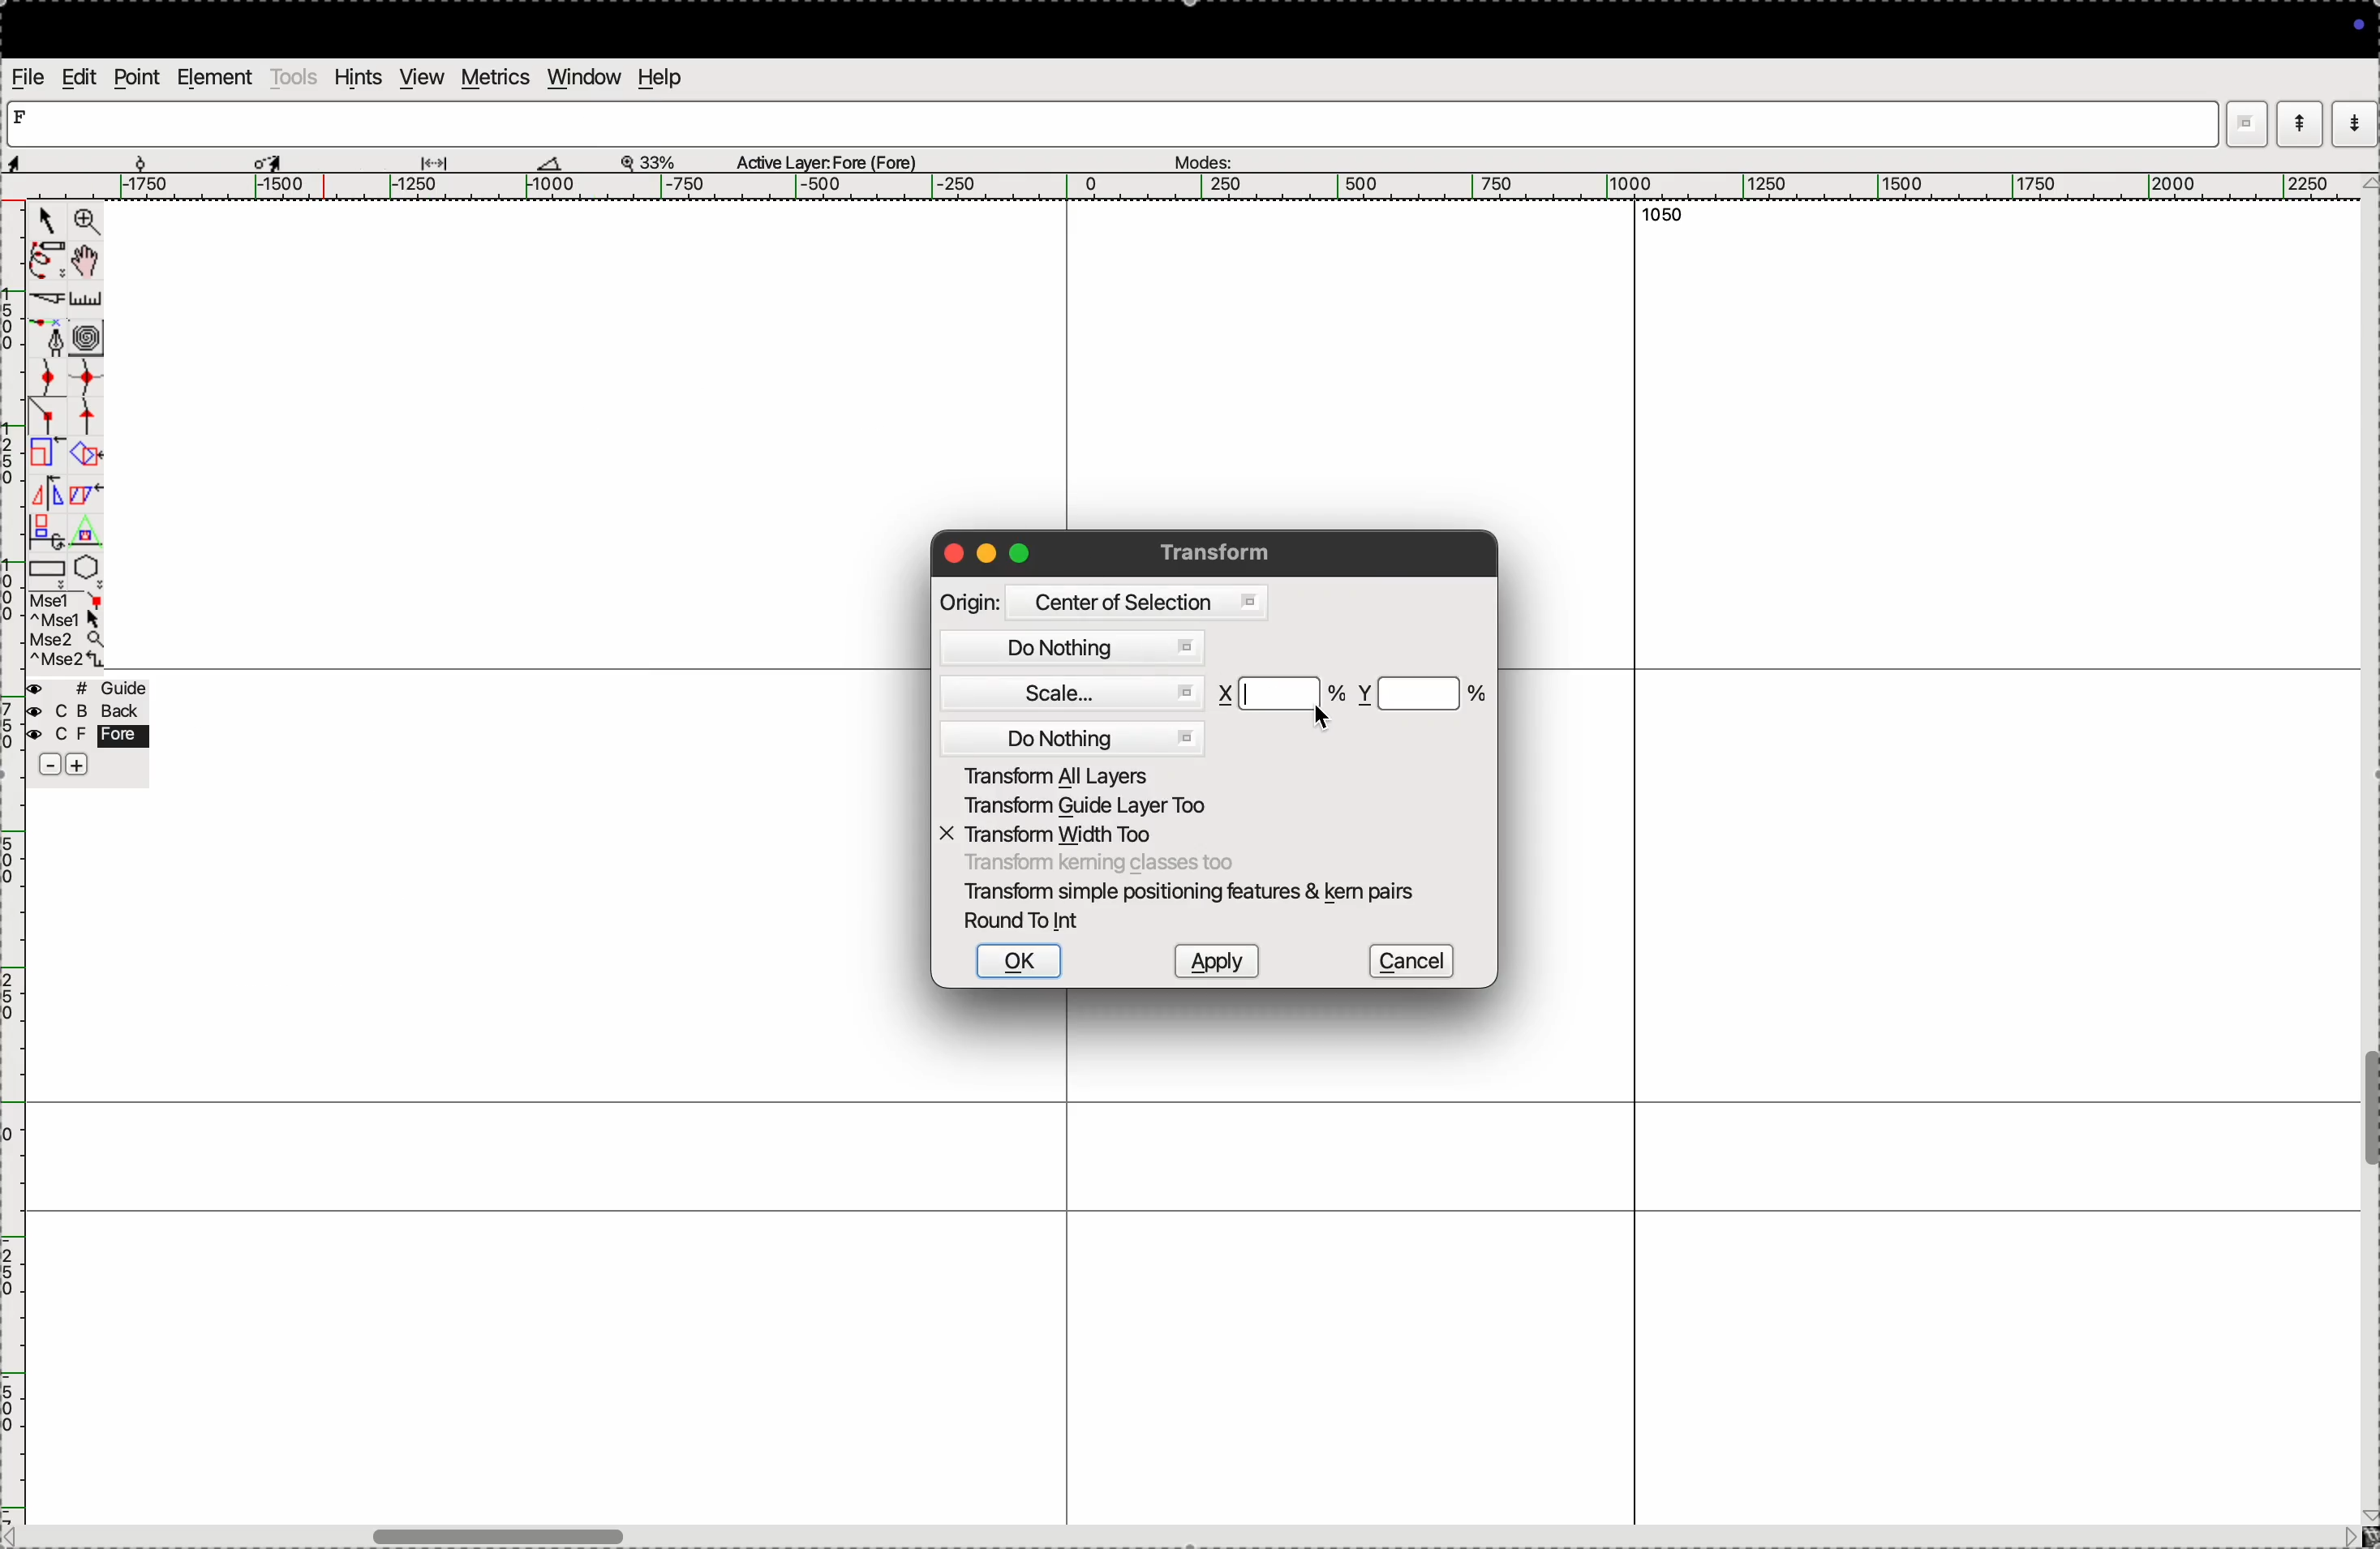  What do you see at coordinates (1082, 774) in the screenshot?
I see `transform all yares` at bounding box center [1082, 774].